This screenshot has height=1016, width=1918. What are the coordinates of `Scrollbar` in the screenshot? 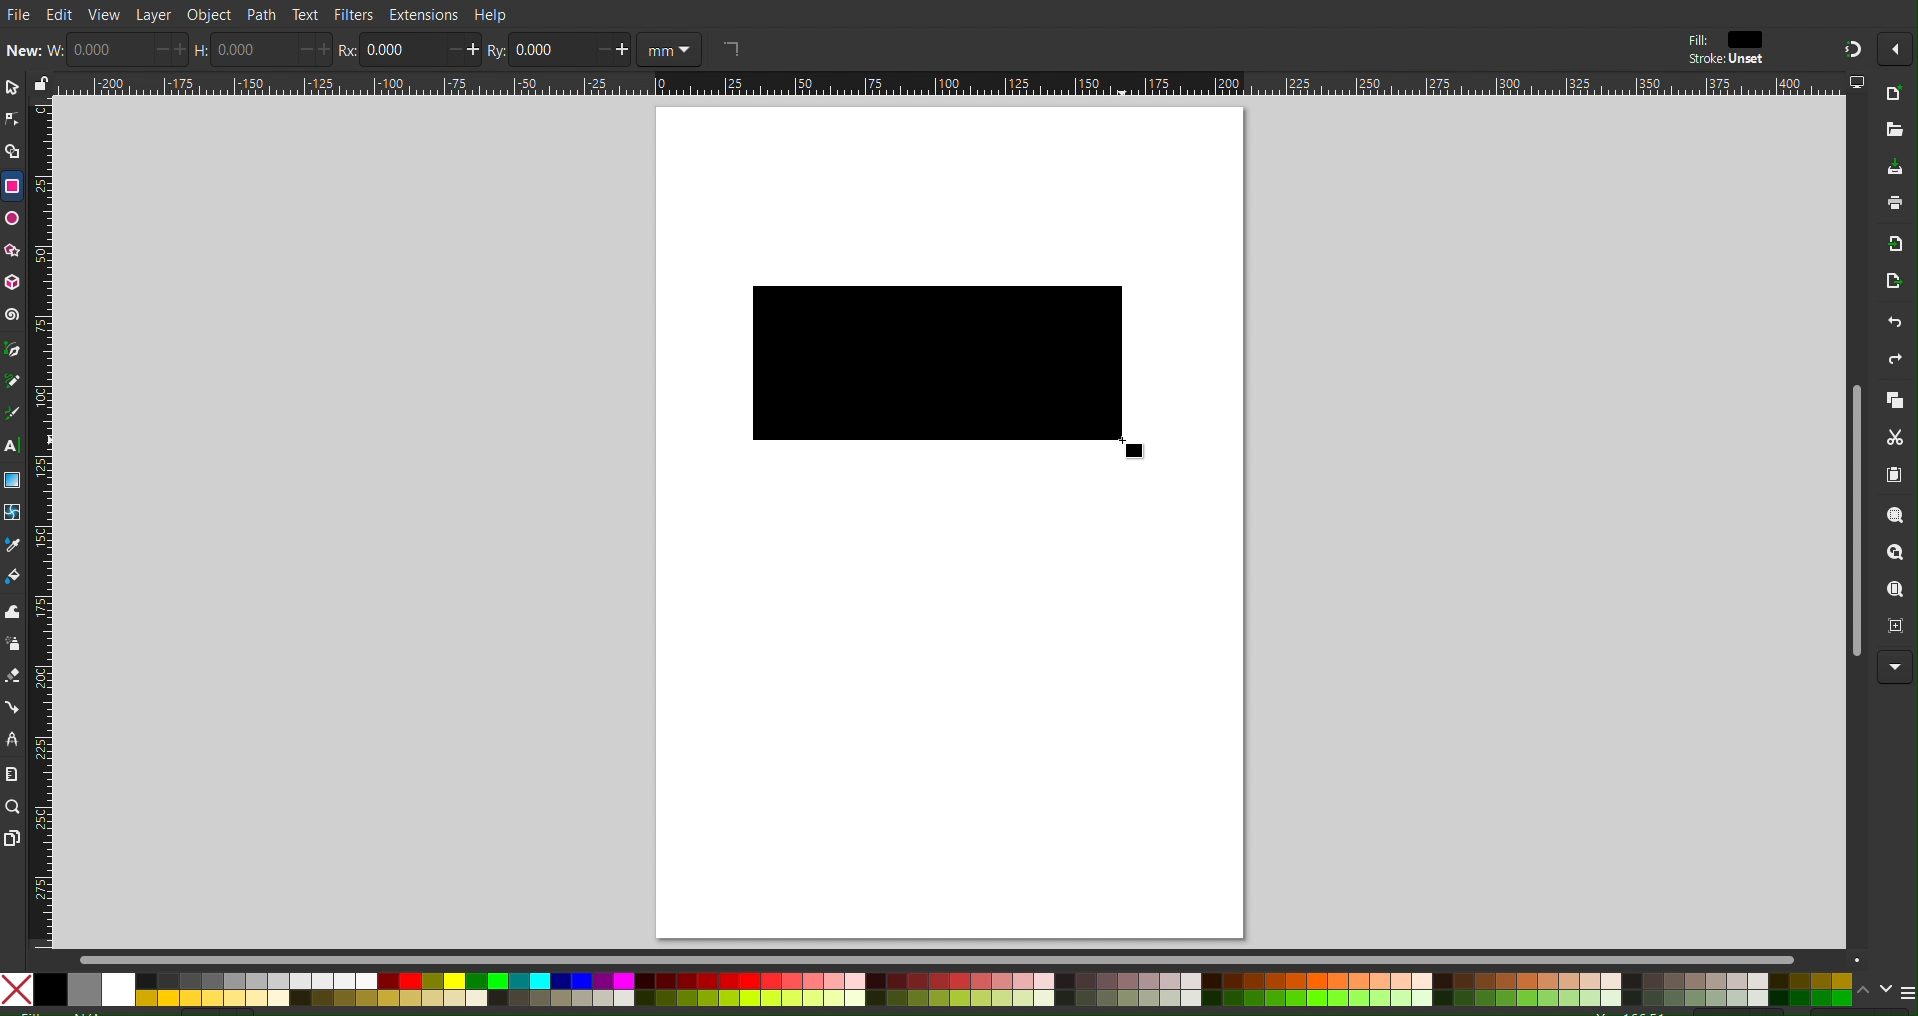 It's located at (1854, 525).